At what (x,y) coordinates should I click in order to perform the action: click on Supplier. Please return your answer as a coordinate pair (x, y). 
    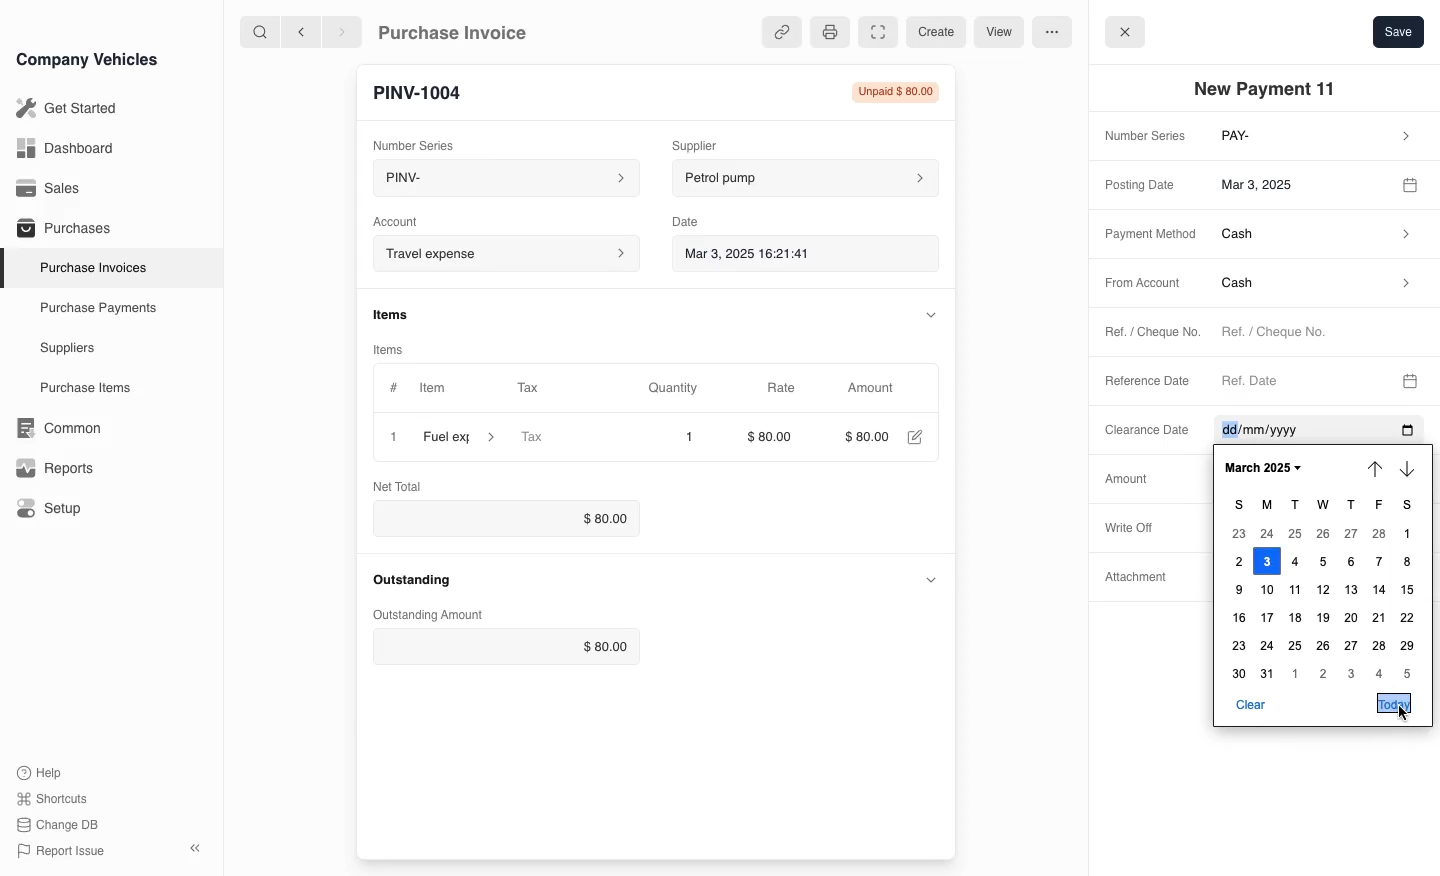
    Looking at the image, I should click on (715, 143).